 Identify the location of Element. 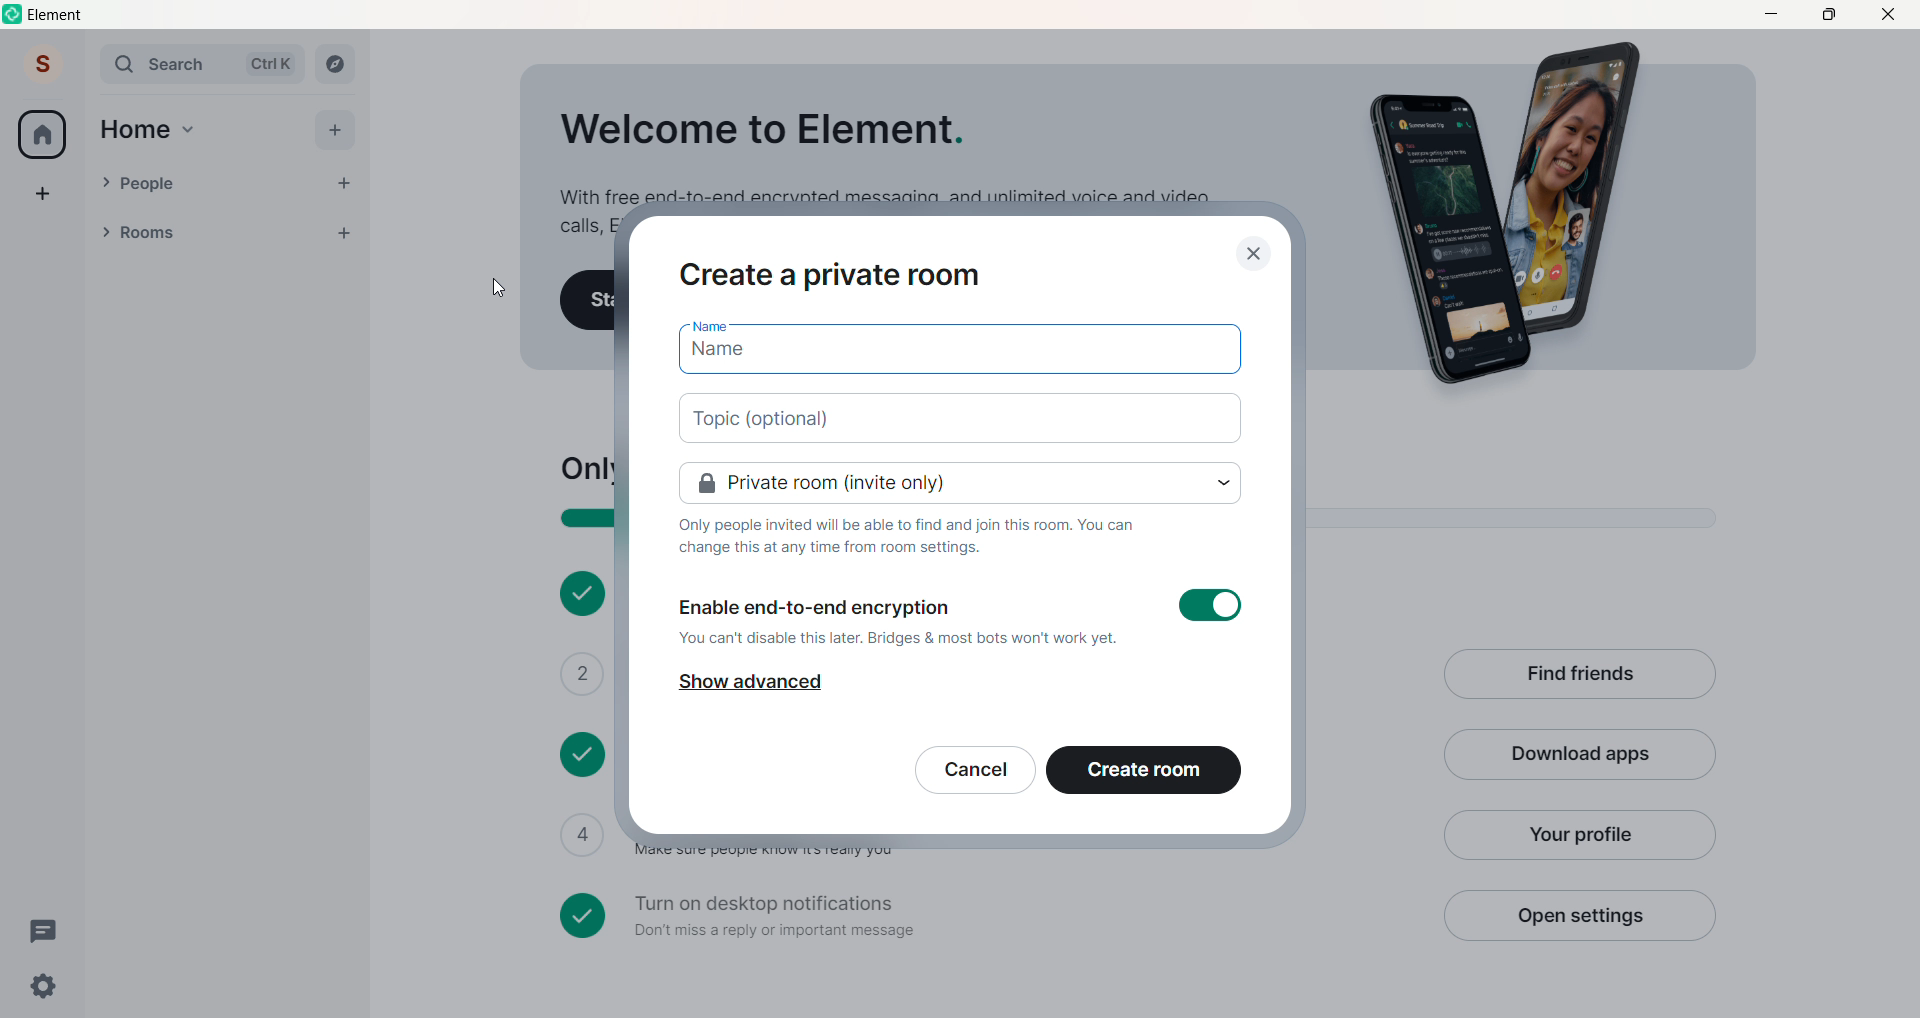
(58, 15).